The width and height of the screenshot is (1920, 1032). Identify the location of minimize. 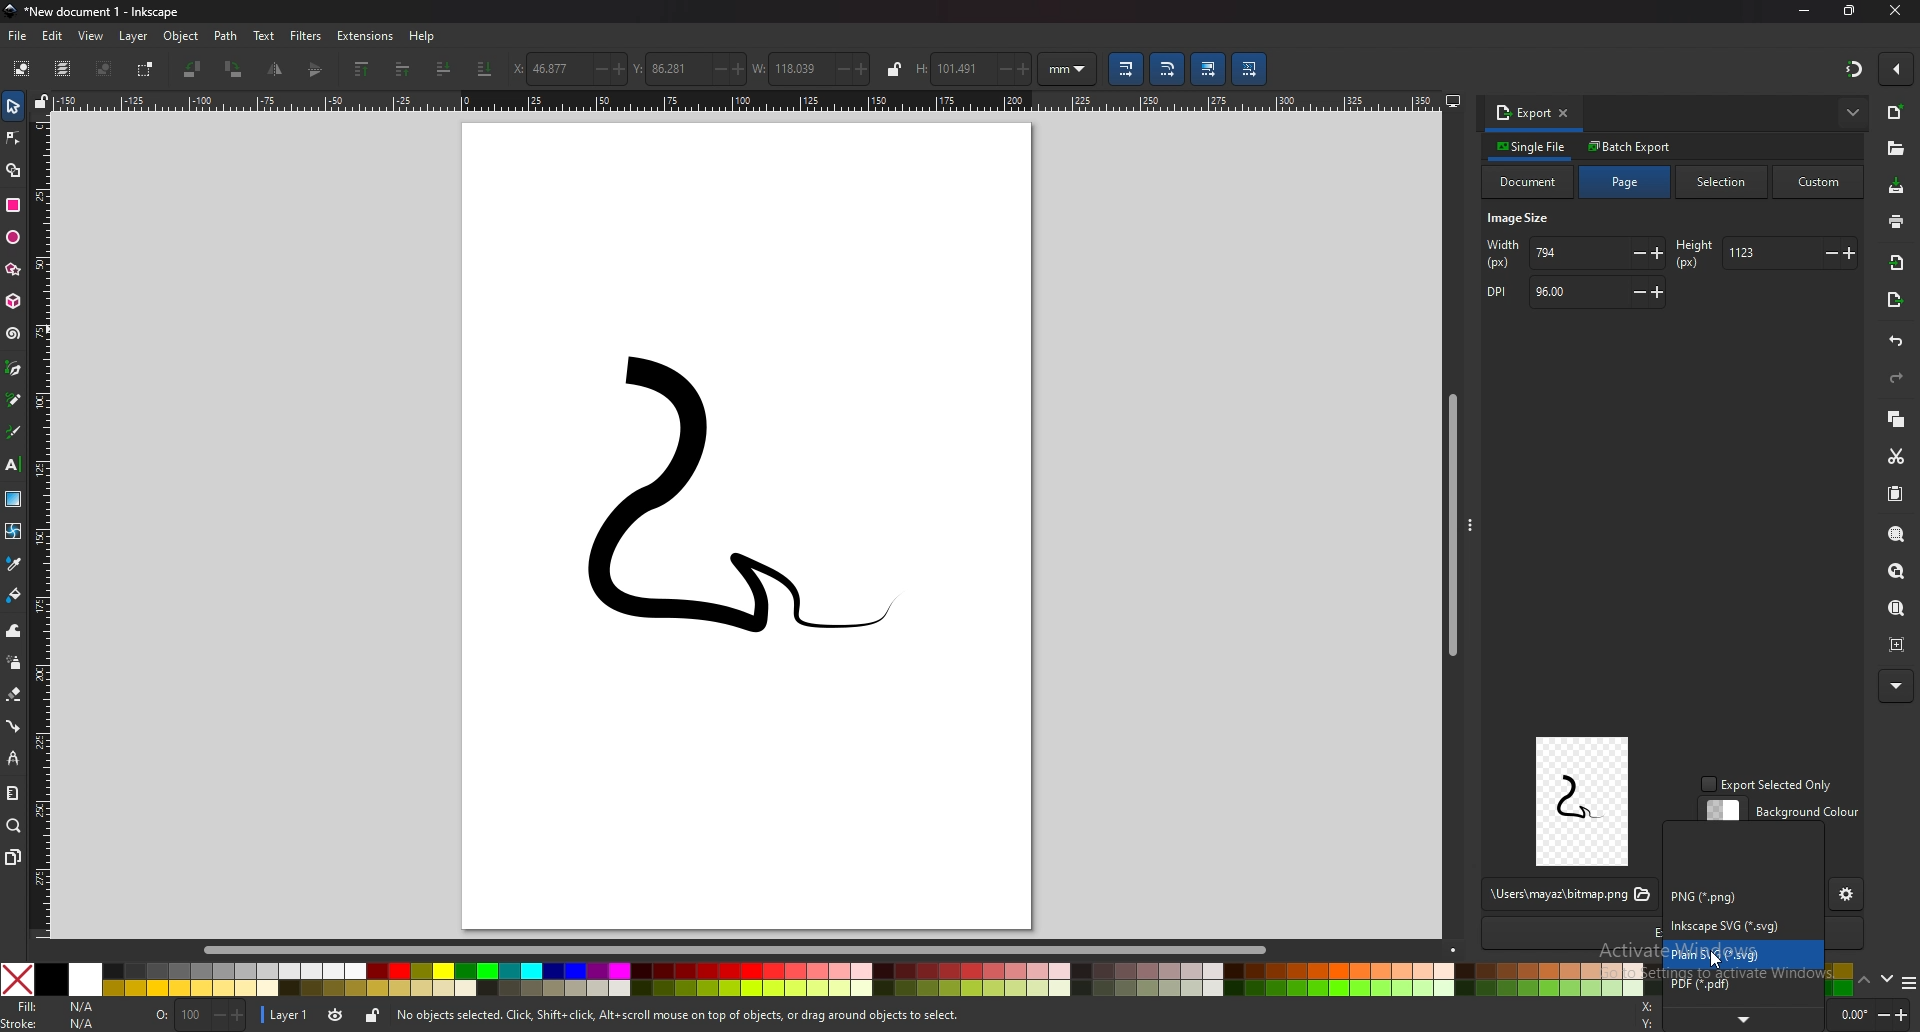
(1802, 12).